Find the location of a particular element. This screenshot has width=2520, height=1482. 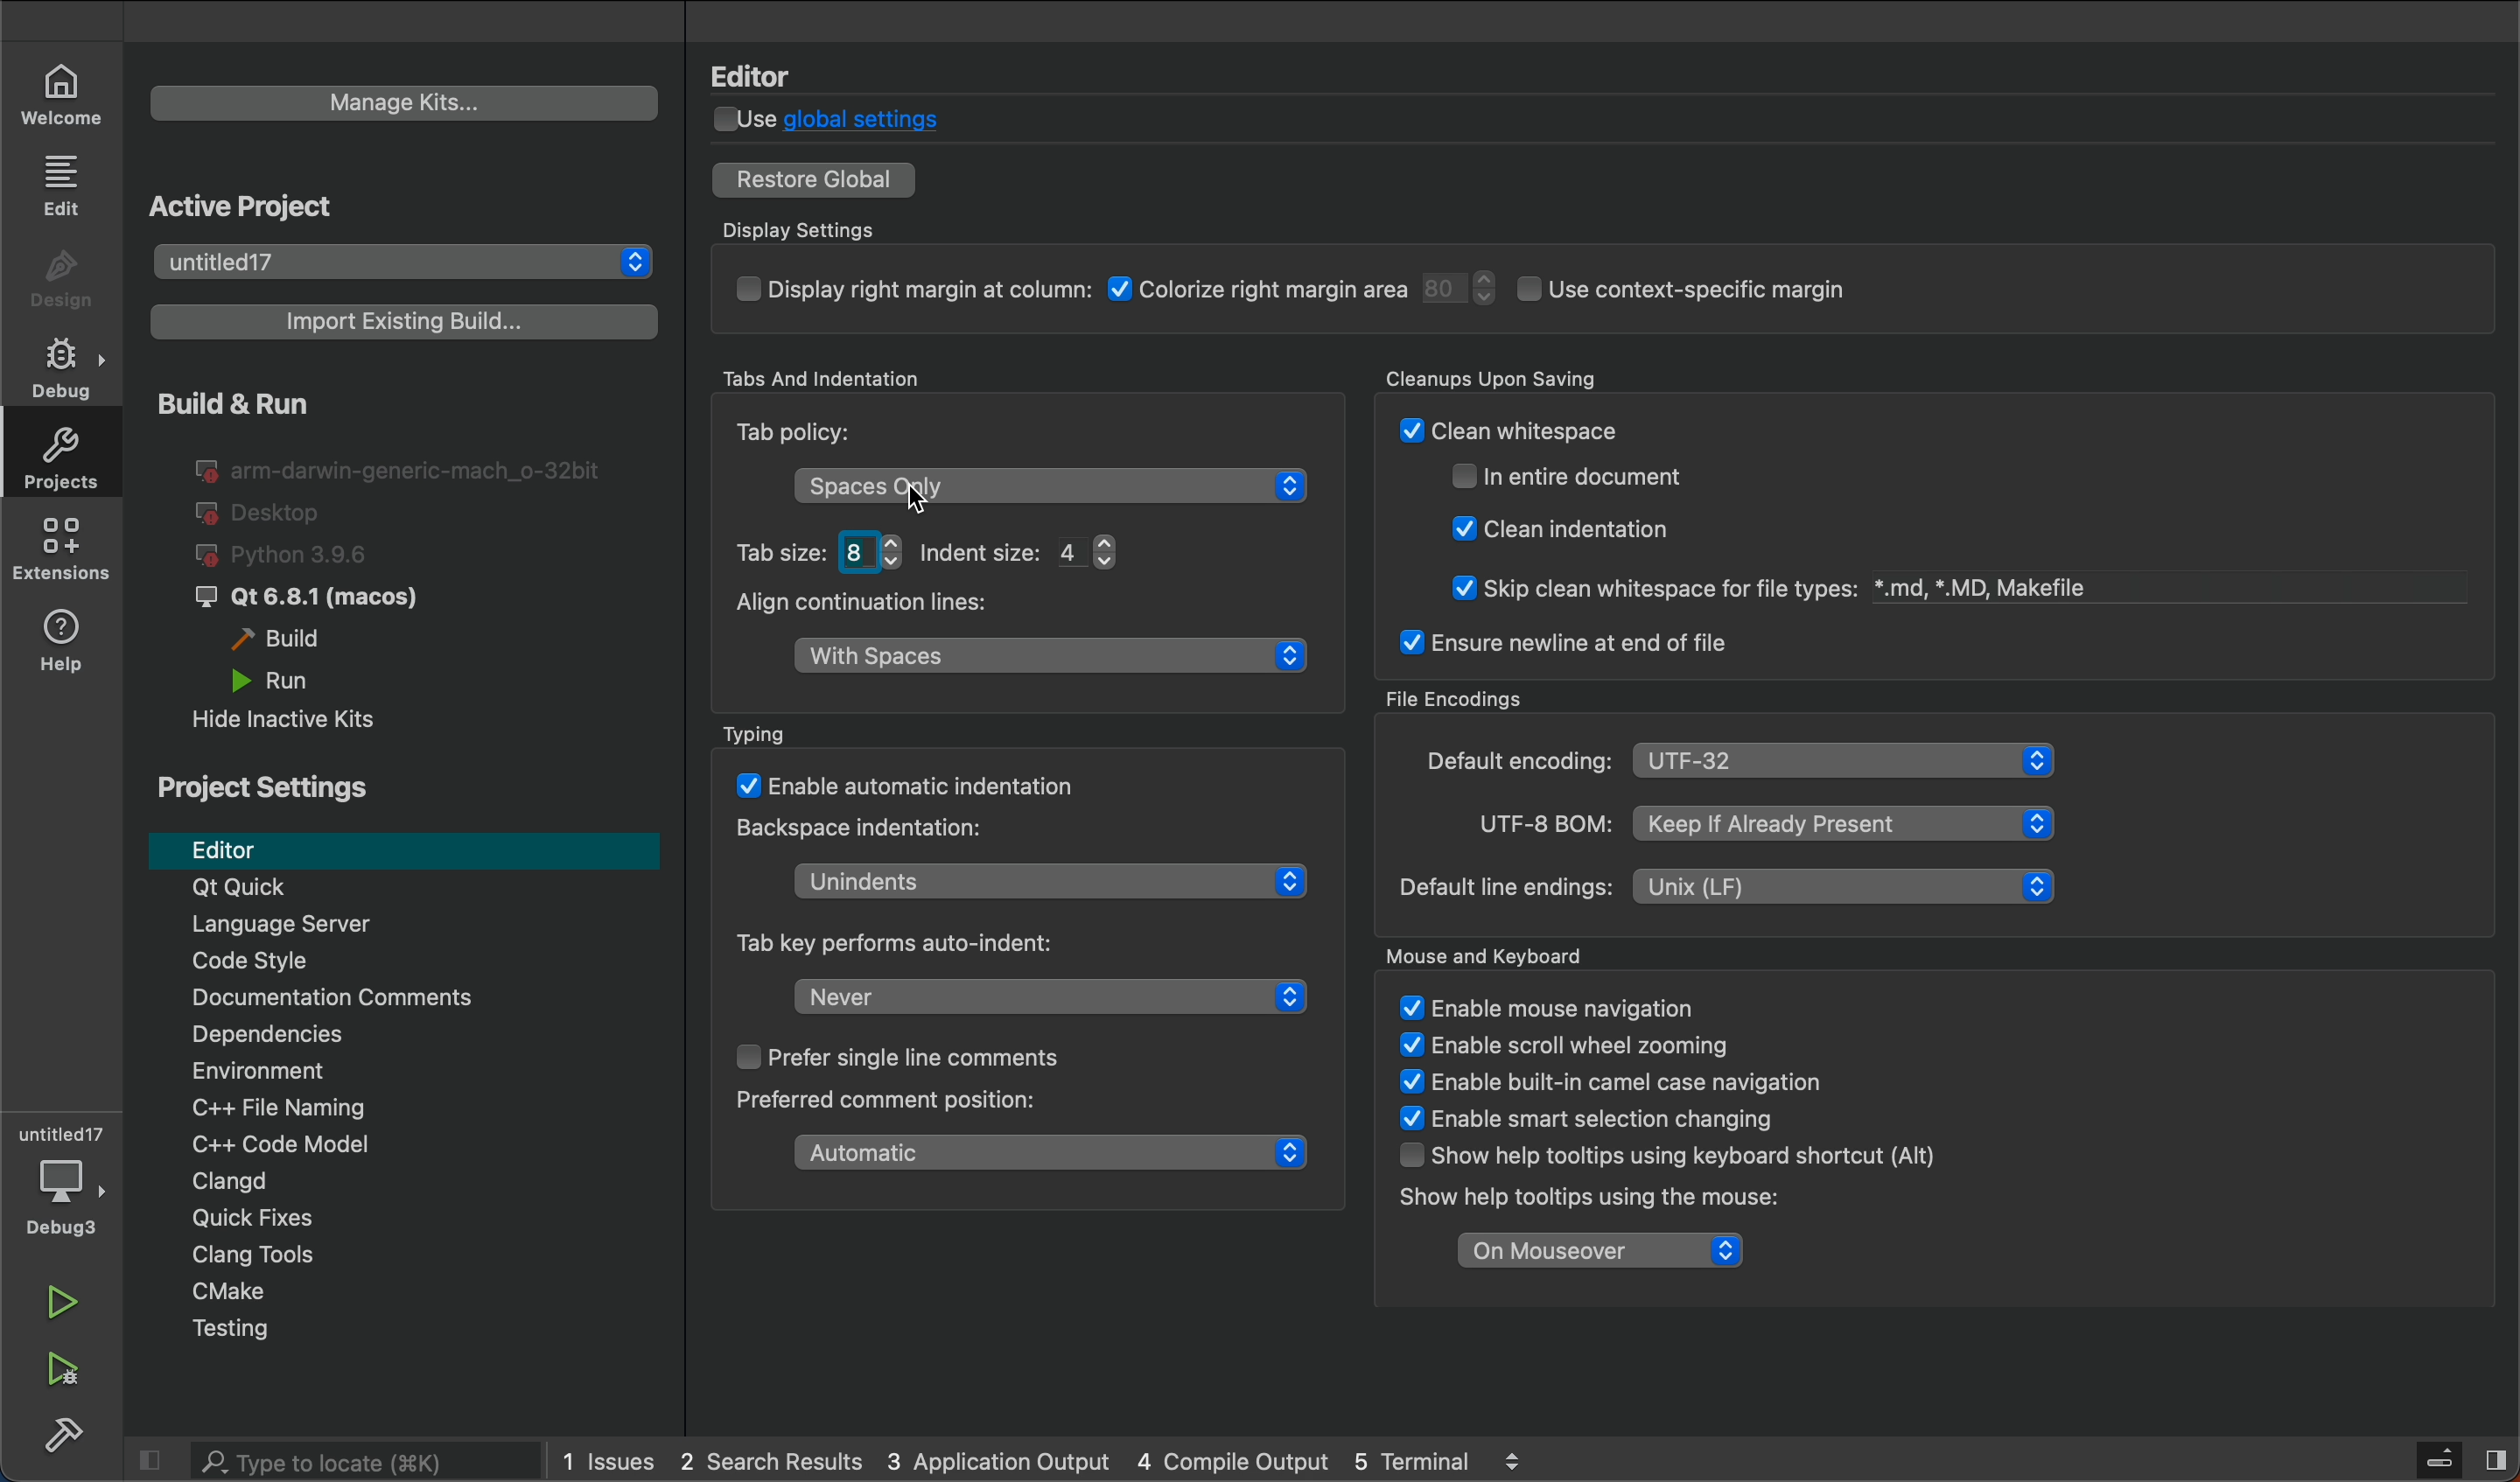

automatic is located at coordinates (1038, 1157).